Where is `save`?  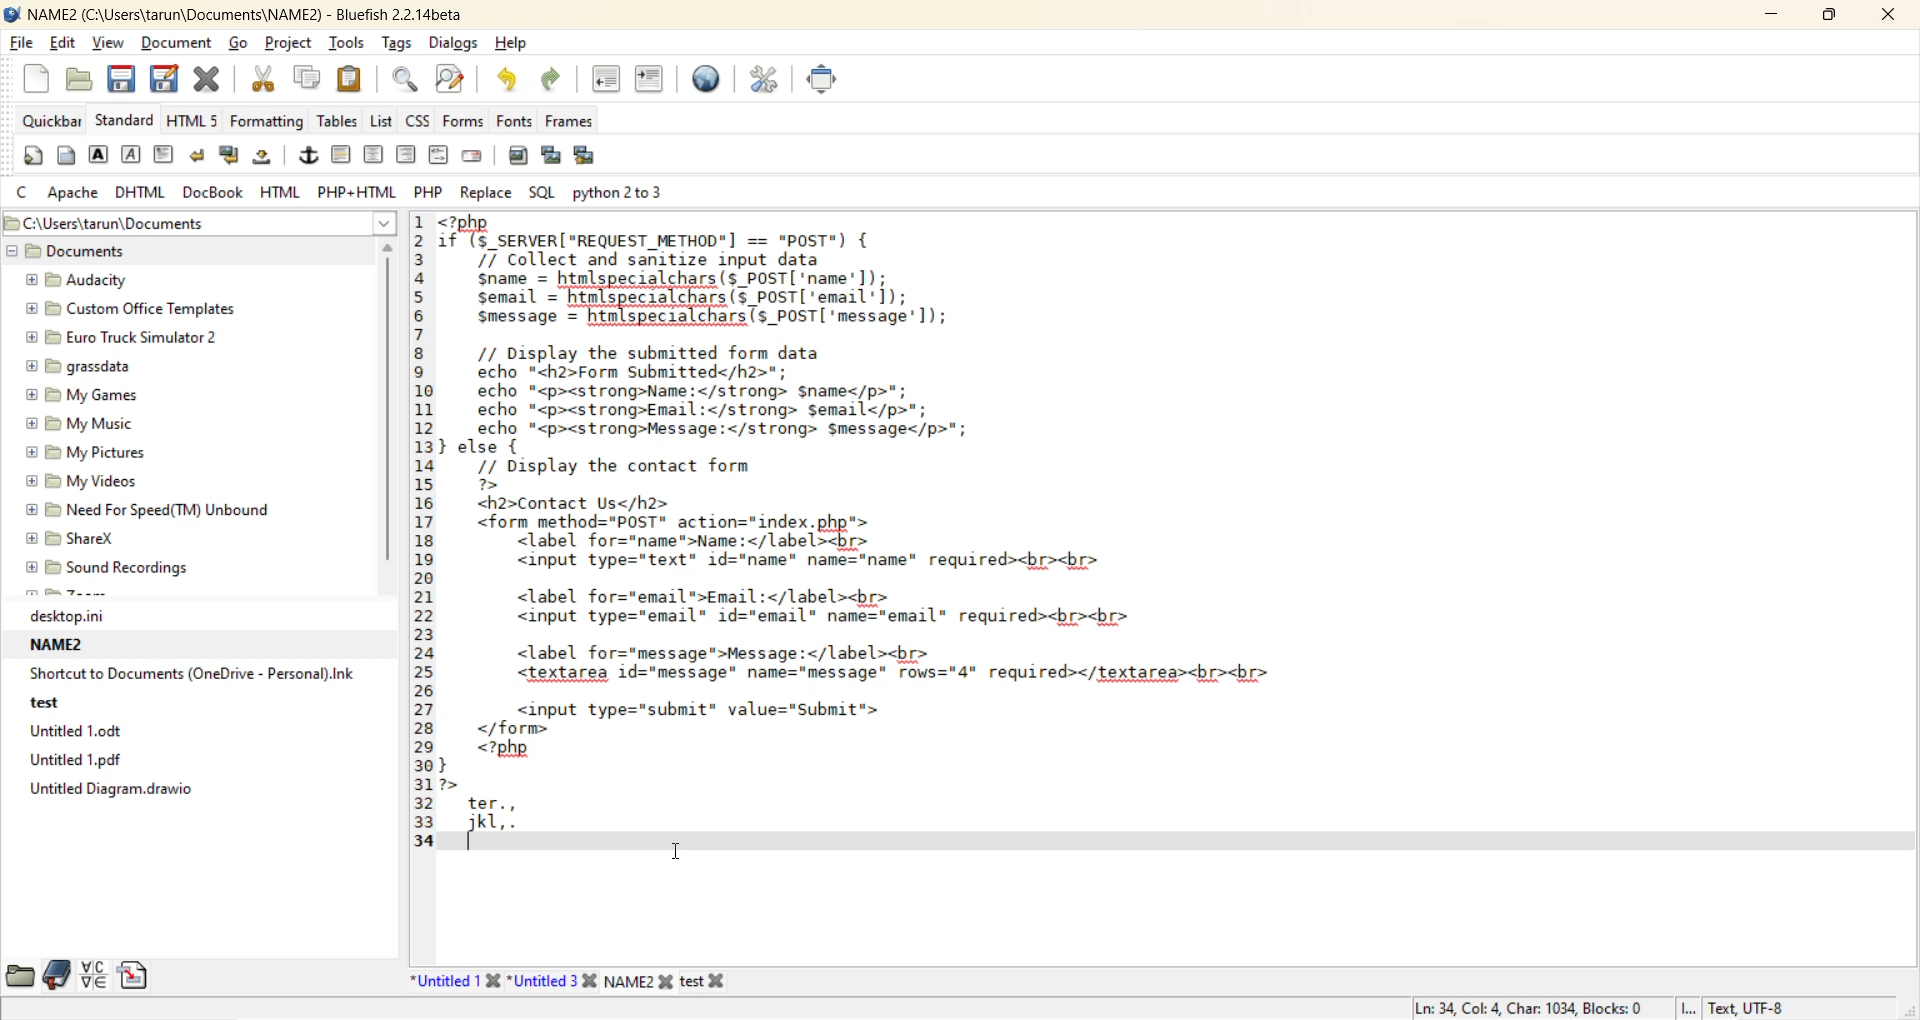
save is located at coordinates (119, 82).